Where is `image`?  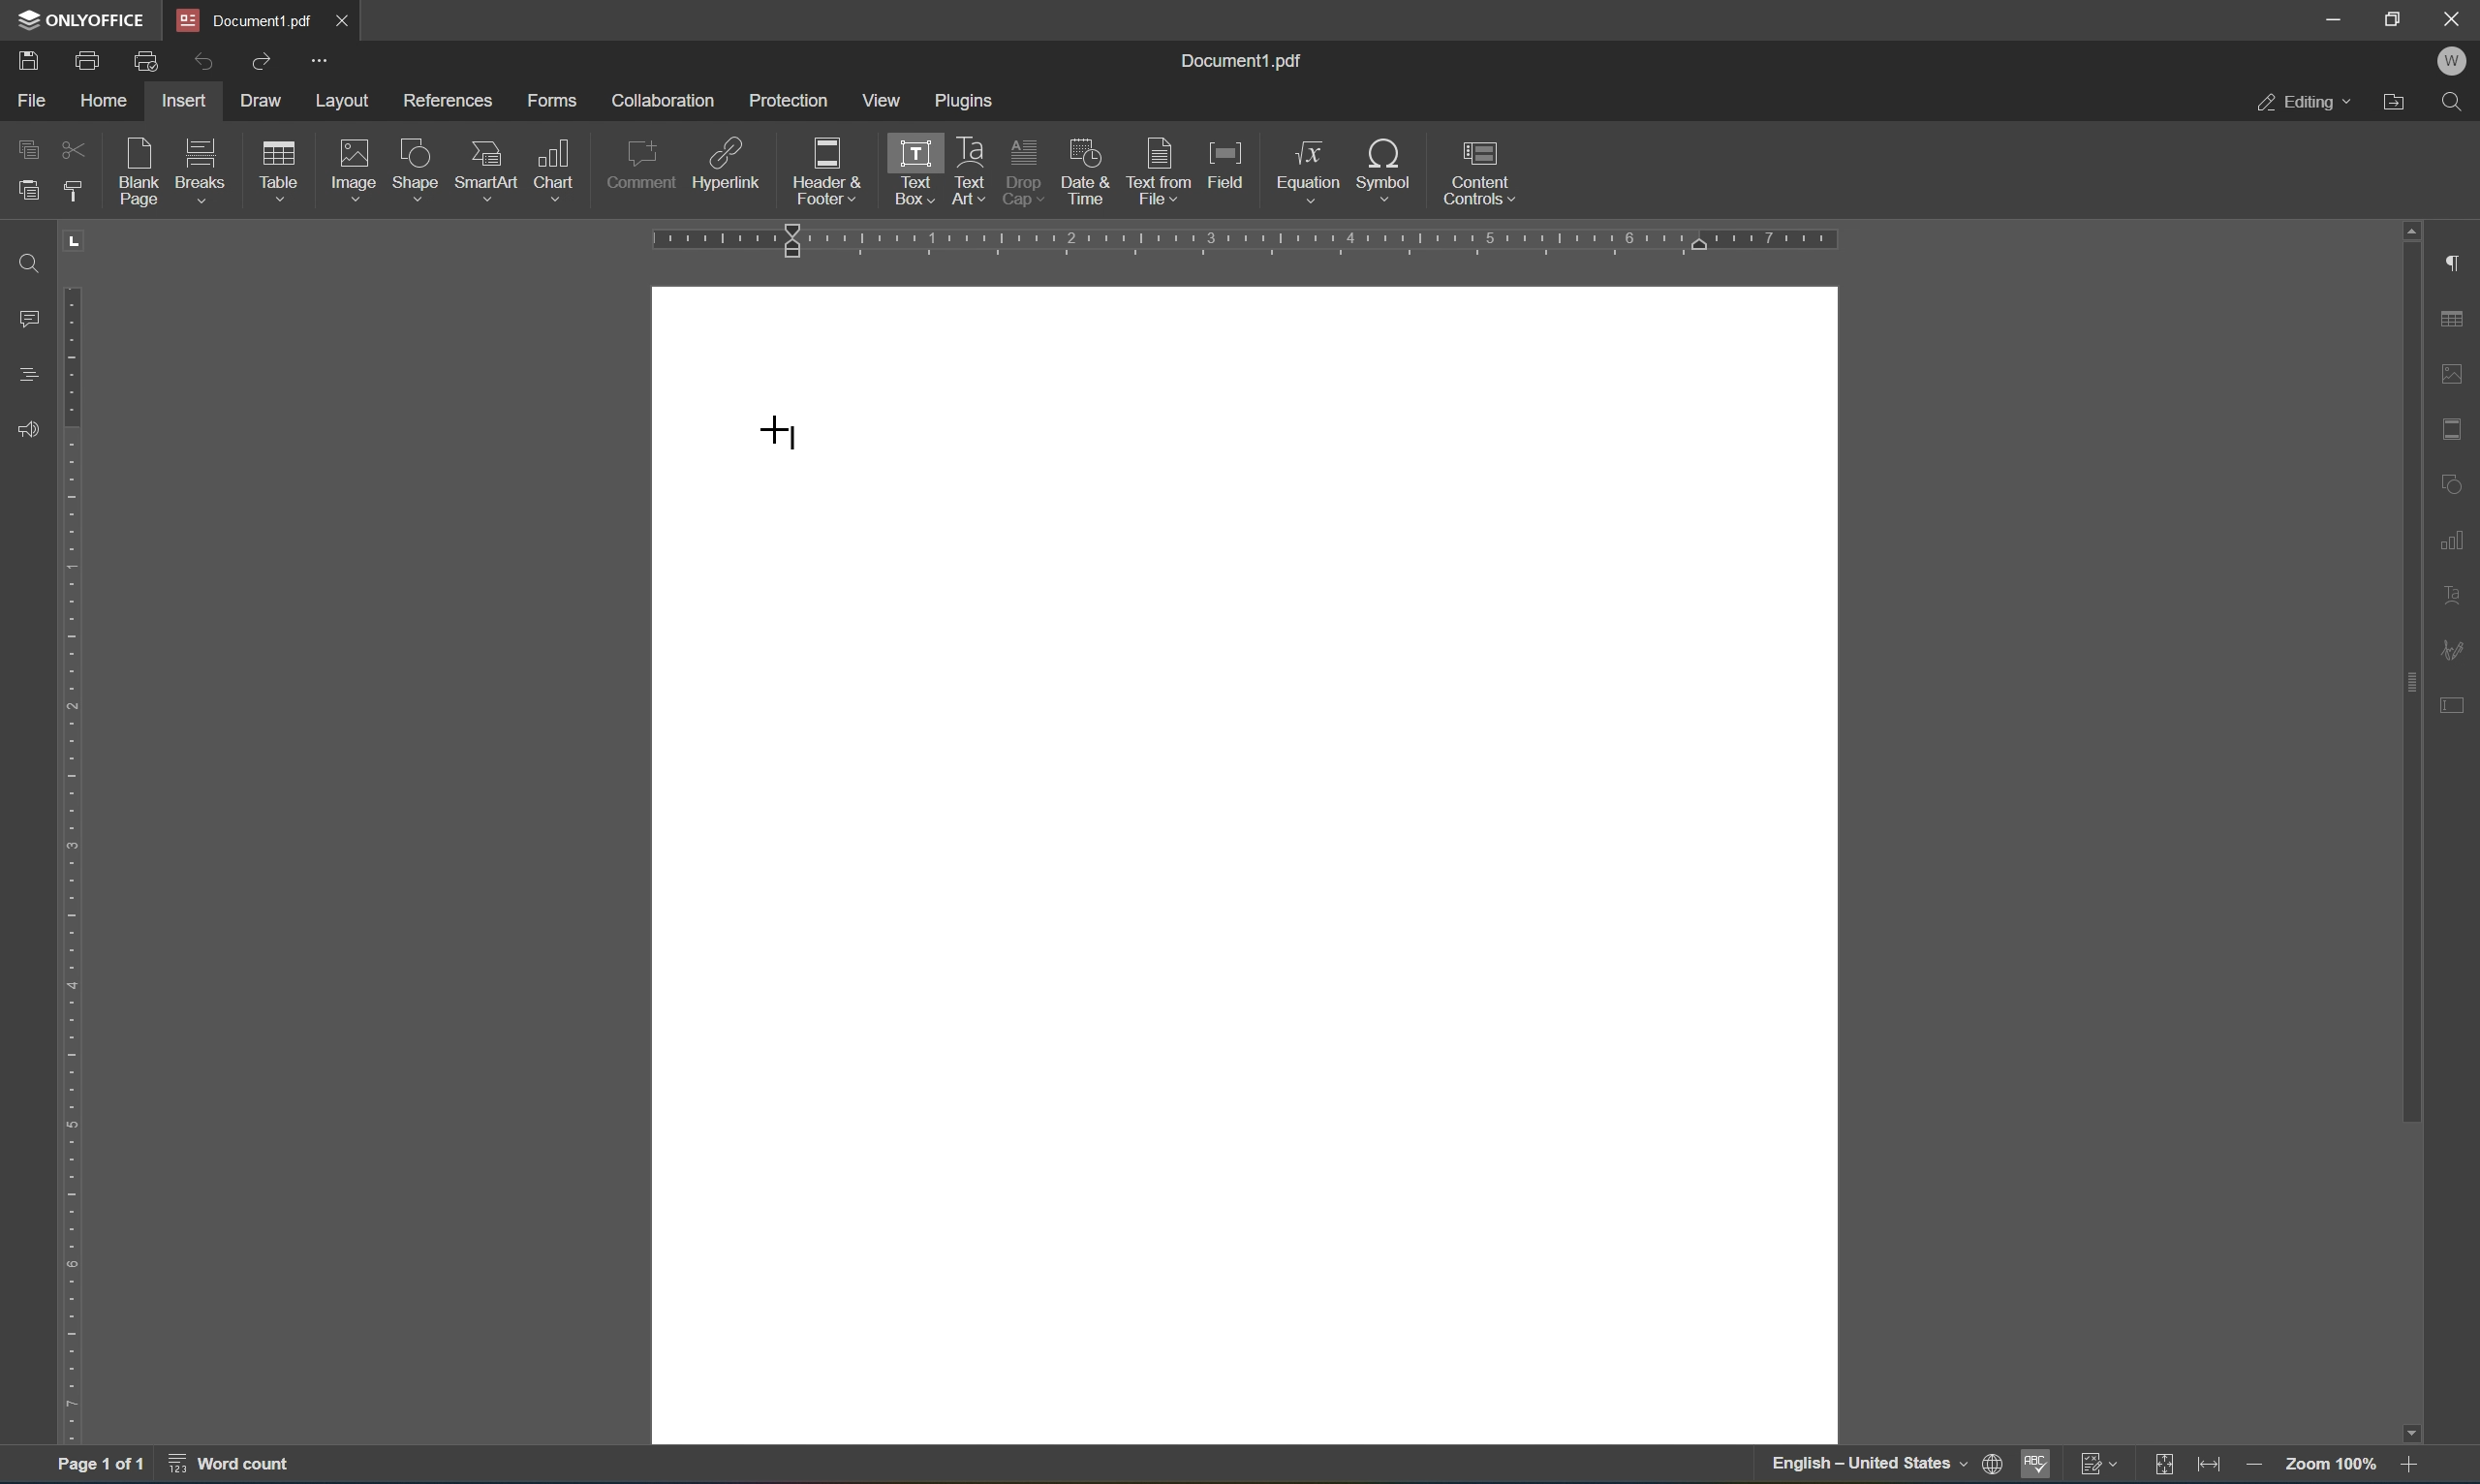
image is located at coordinates (356, 169).